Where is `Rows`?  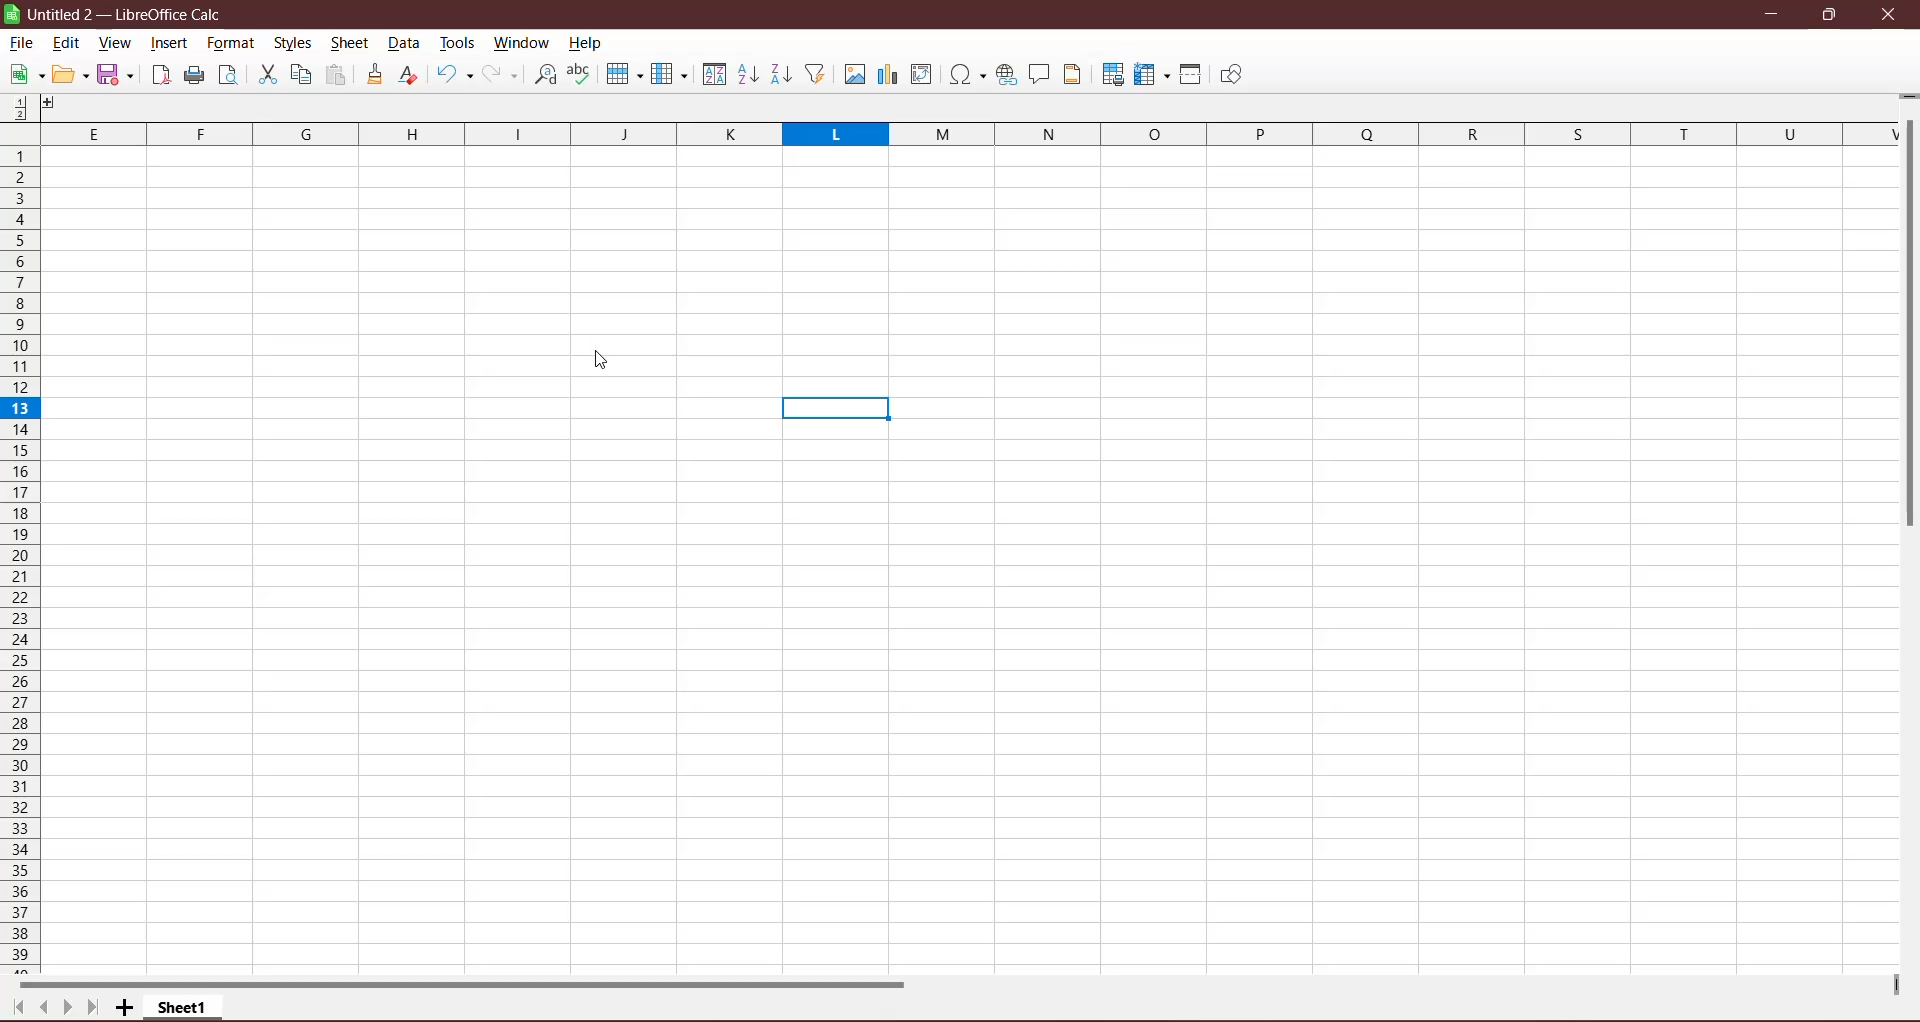
Rows is located at coordinates (622, 76).